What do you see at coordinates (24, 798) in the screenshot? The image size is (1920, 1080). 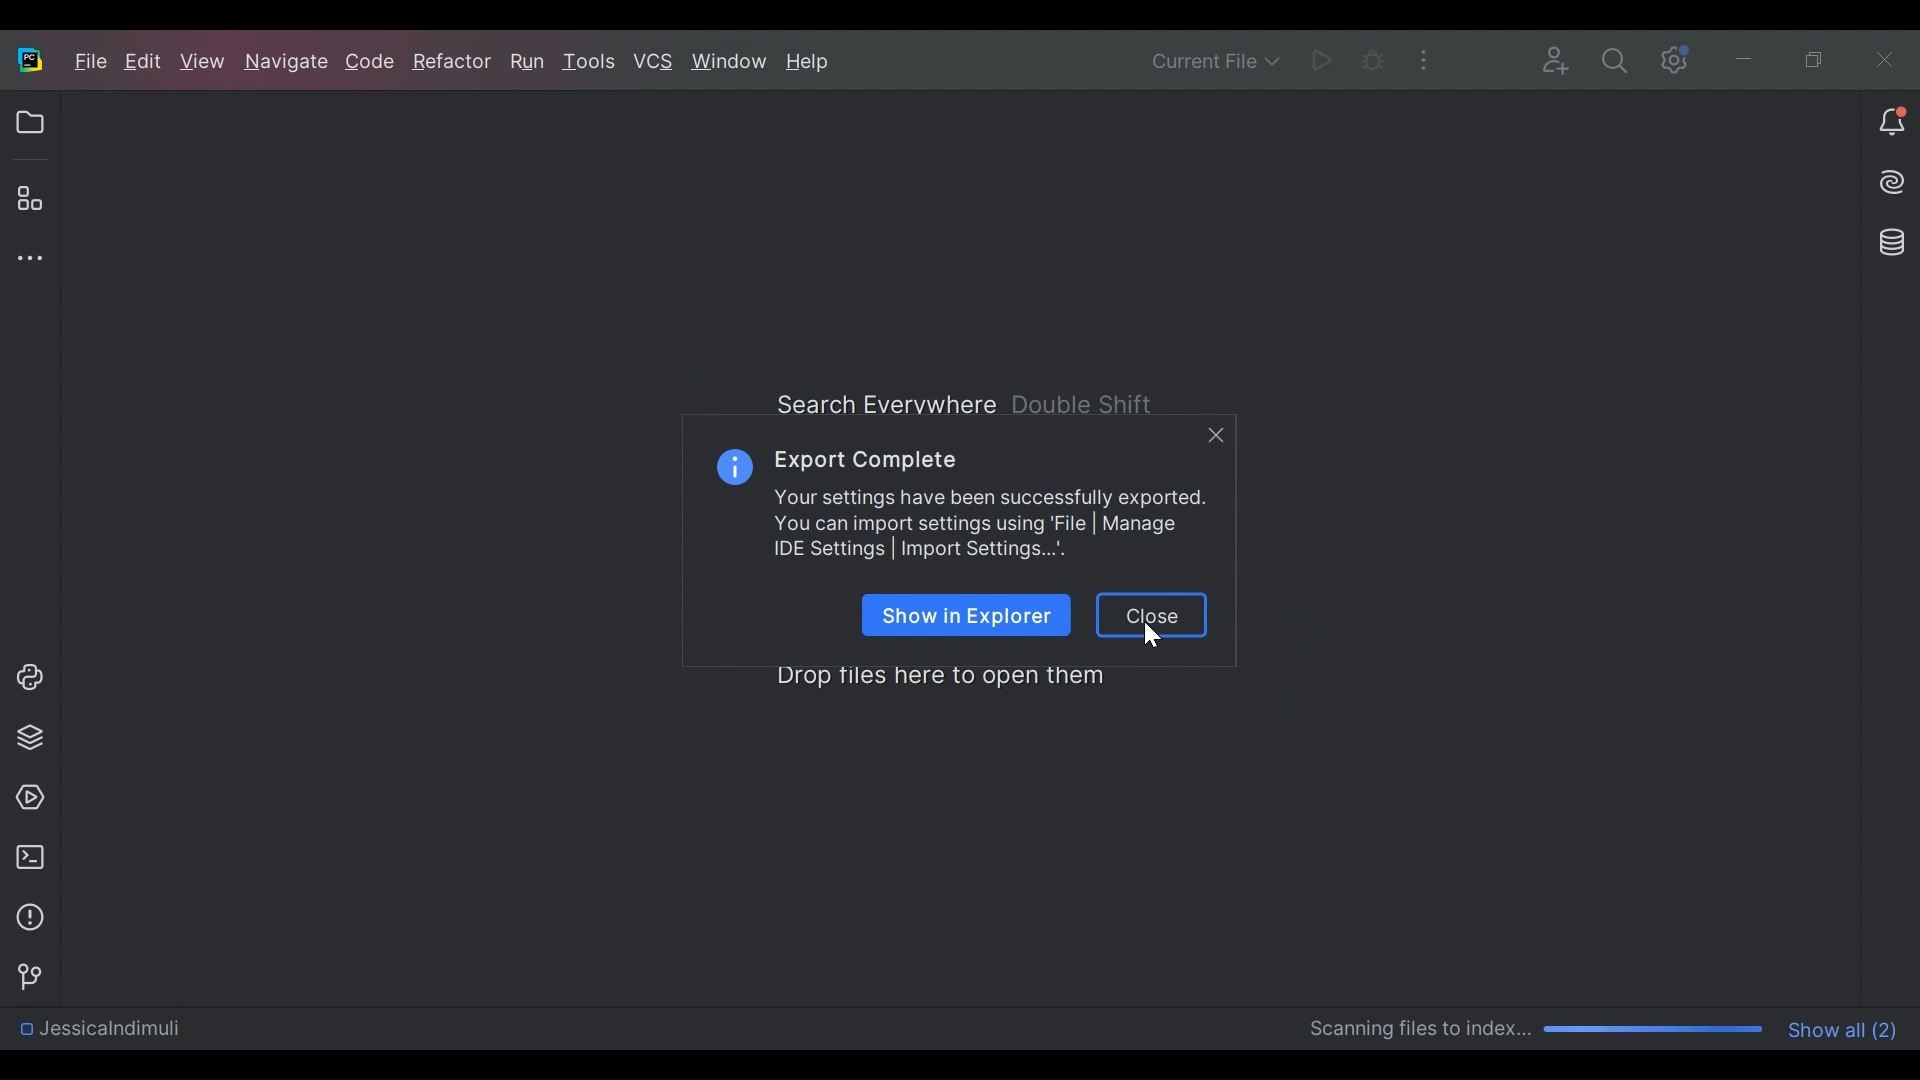 I see `Services` at bounding box center [24, 798].